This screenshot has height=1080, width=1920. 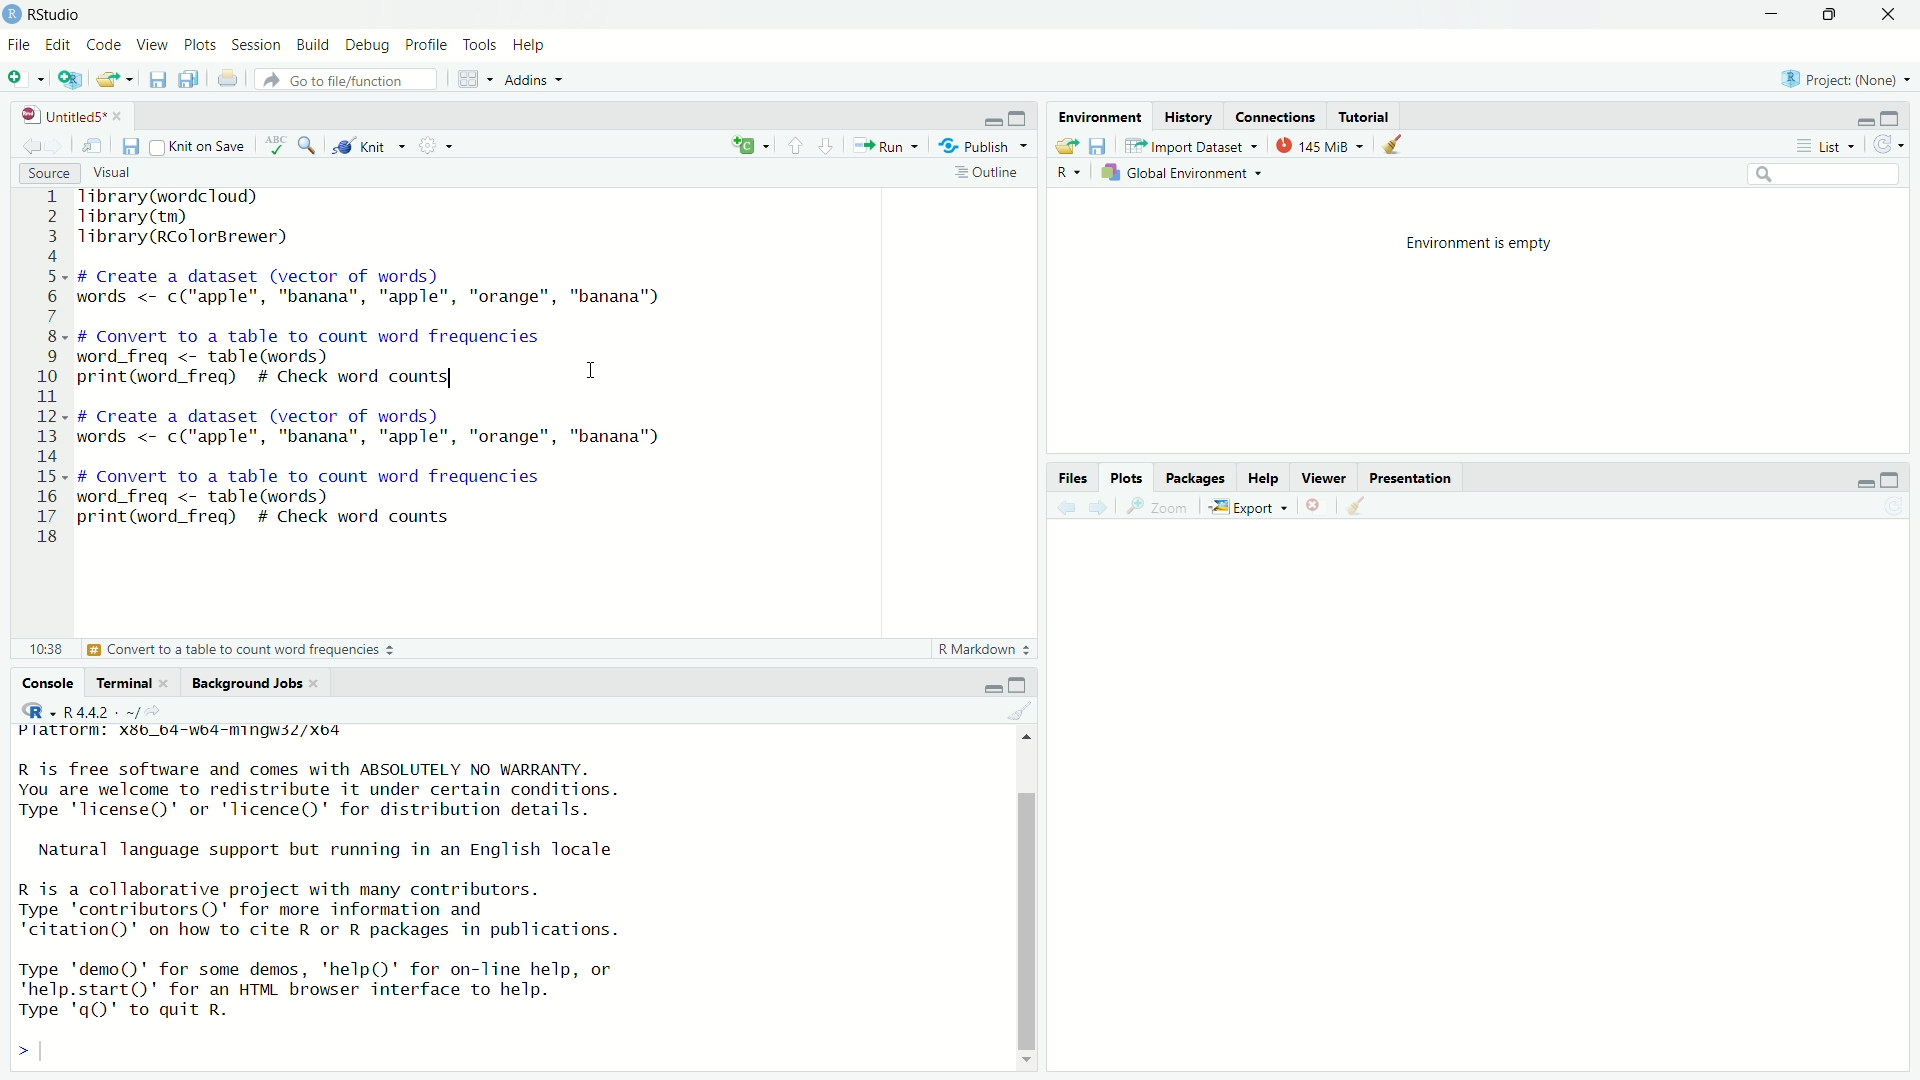 What do you see at coordinates (1828, 146) in the screenshot?
I see `List` at bounding box center [1828, 146].